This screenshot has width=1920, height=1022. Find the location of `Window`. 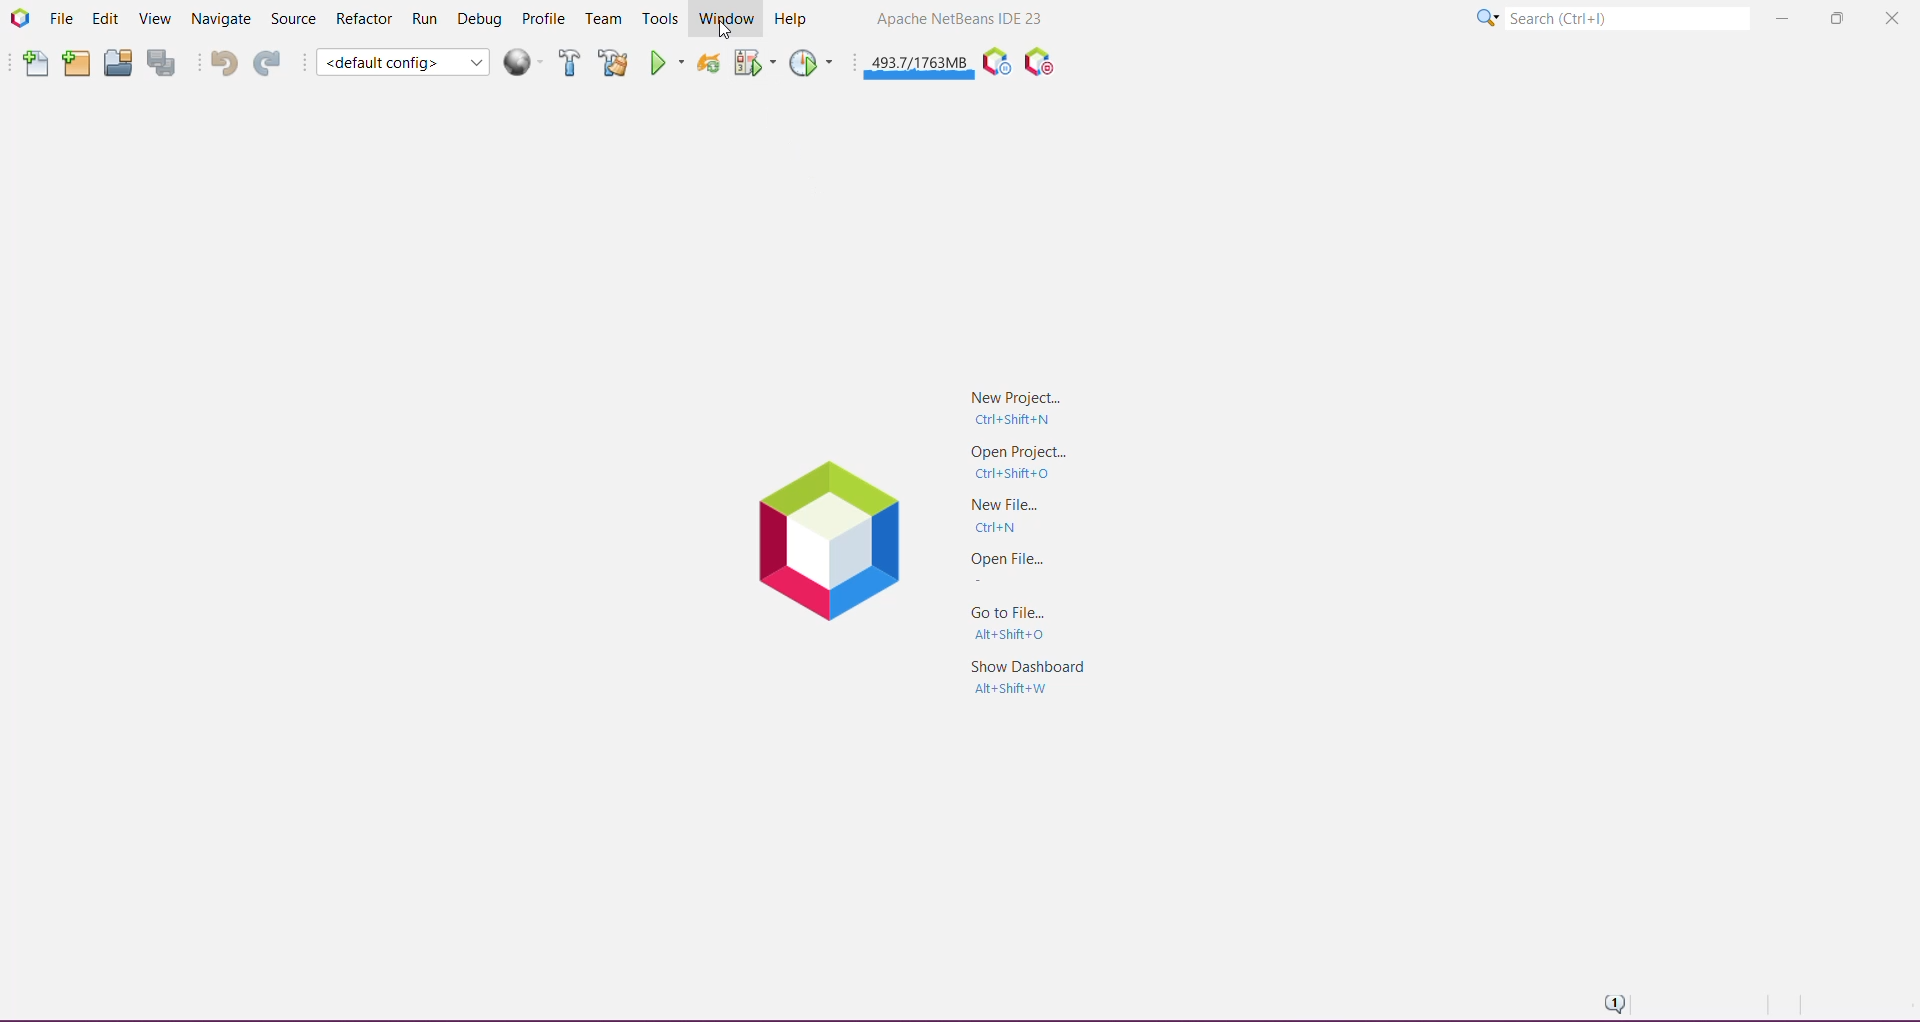

Window is located at coordinates (723, 19).